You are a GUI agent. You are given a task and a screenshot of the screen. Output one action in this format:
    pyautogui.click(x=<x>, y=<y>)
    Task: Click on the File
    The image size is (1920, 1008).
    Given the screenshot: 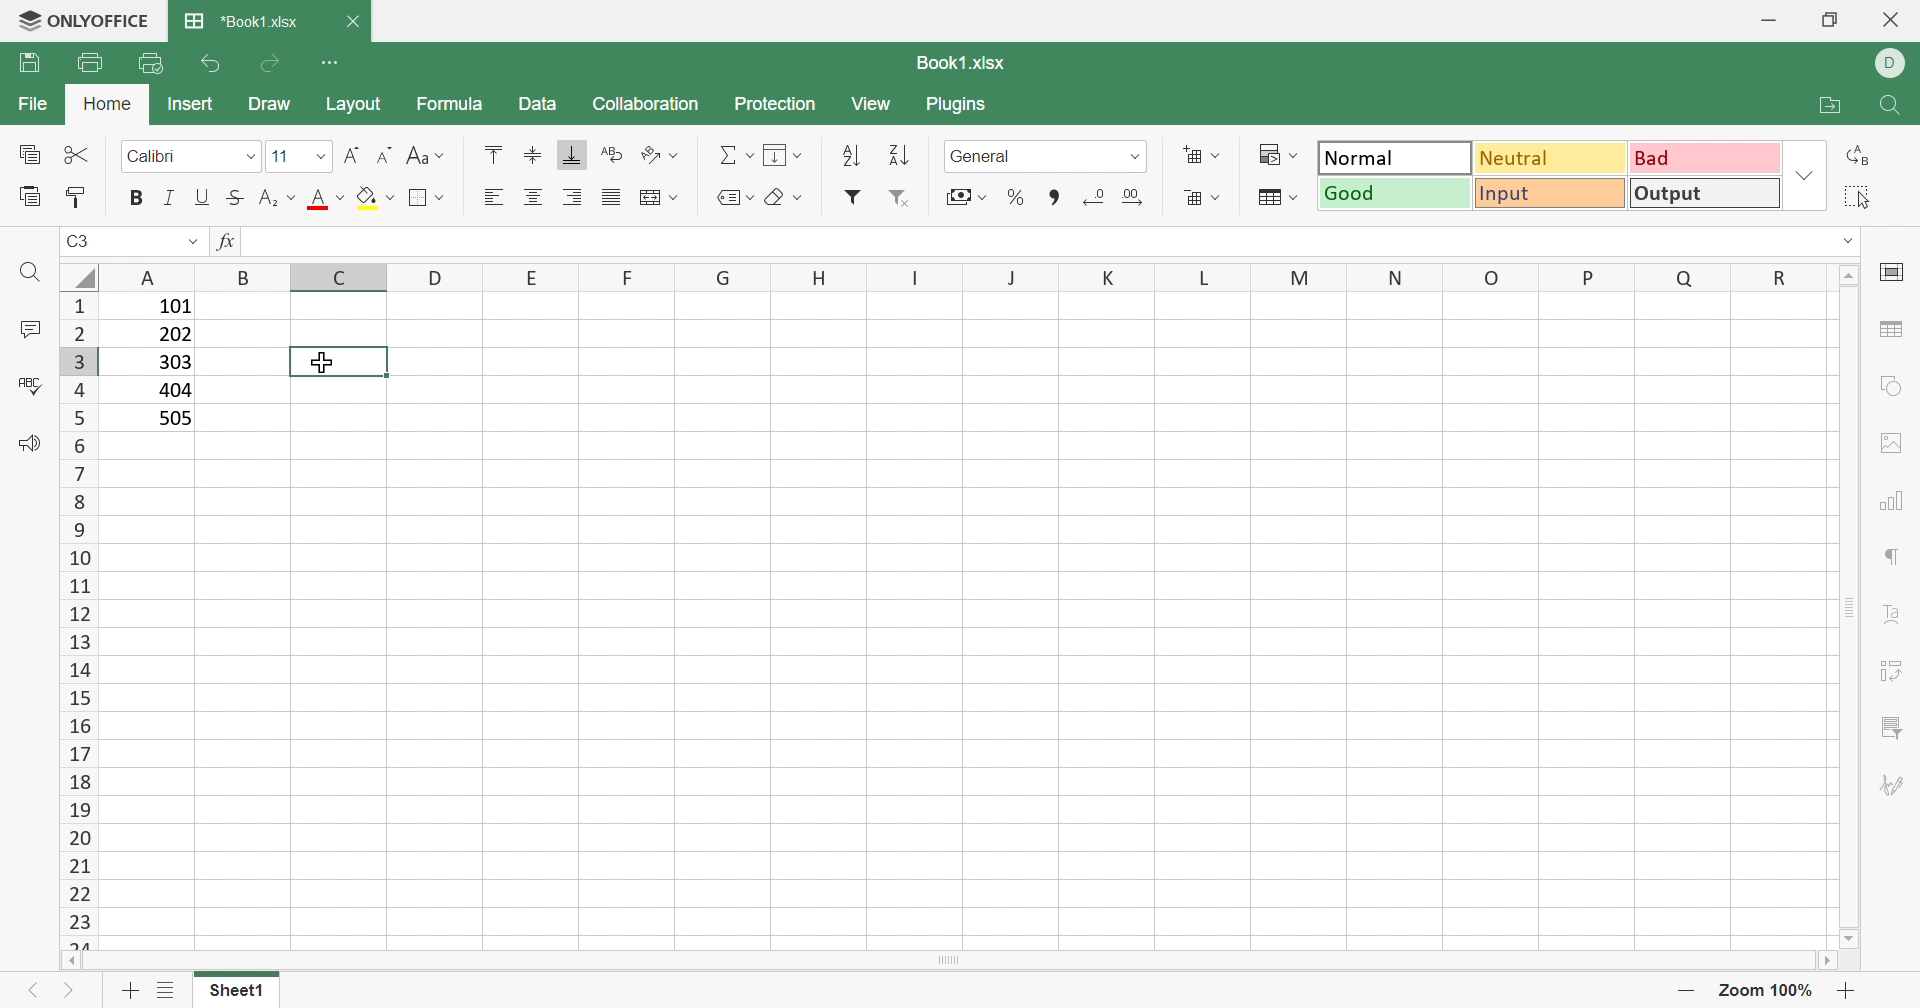 What is the action you would take?
    pyautogui.click(x=32, y=106)
    